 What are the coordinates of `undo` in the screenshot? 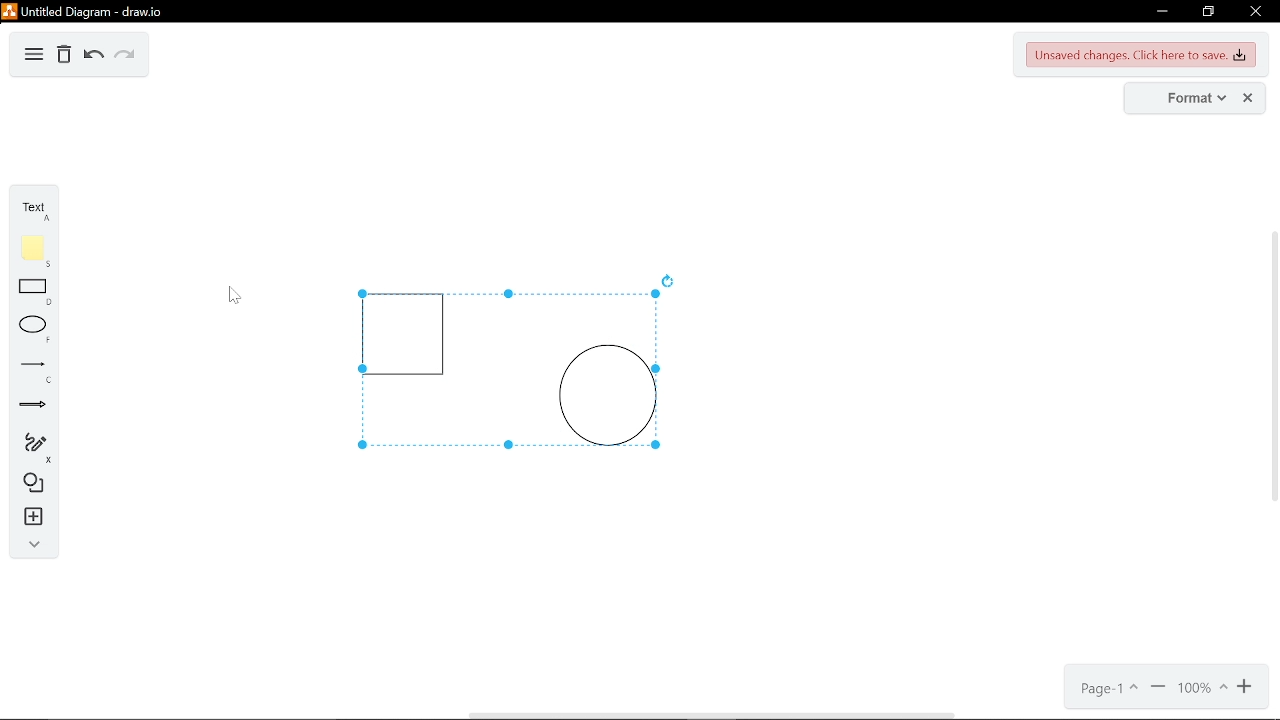 It's located at (95, 55).